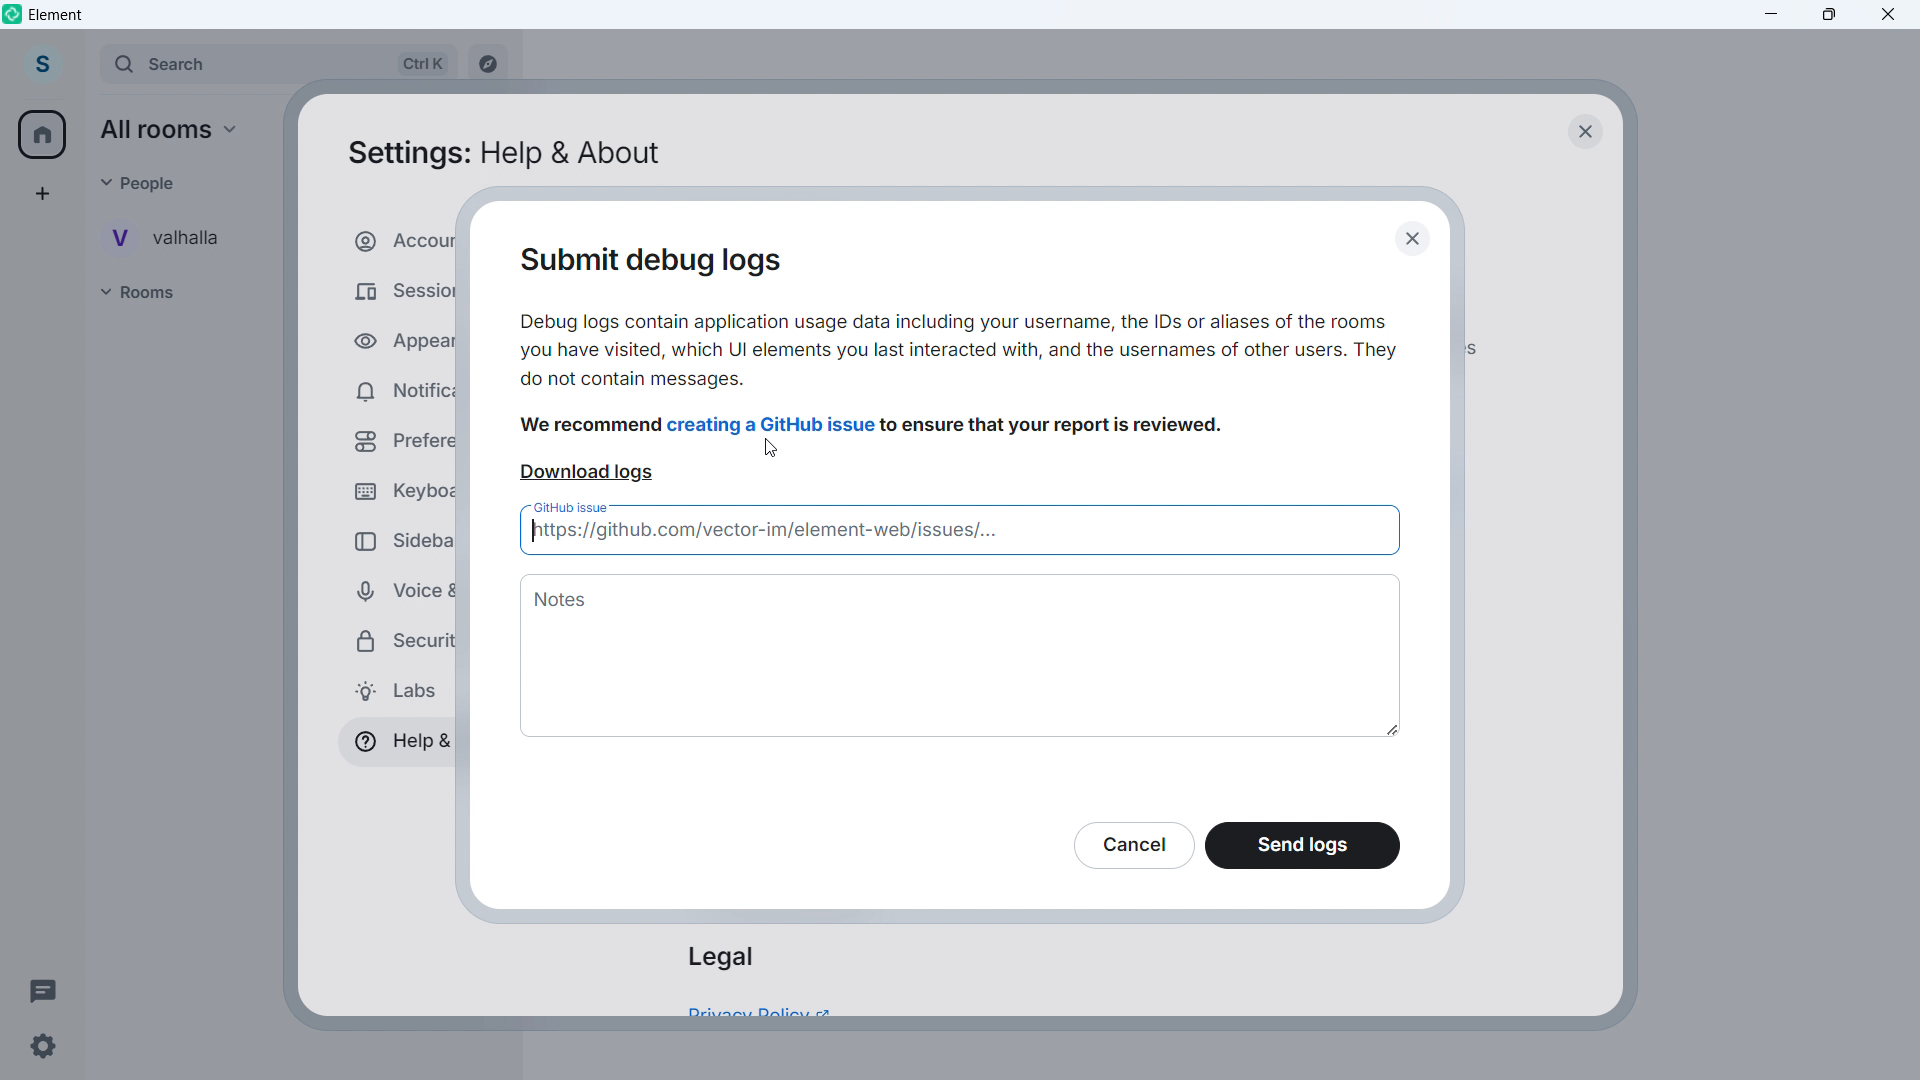 Image resolution: width=1920 pixels, height=1080 pixels. I want to click on Account , so click(41, 65).